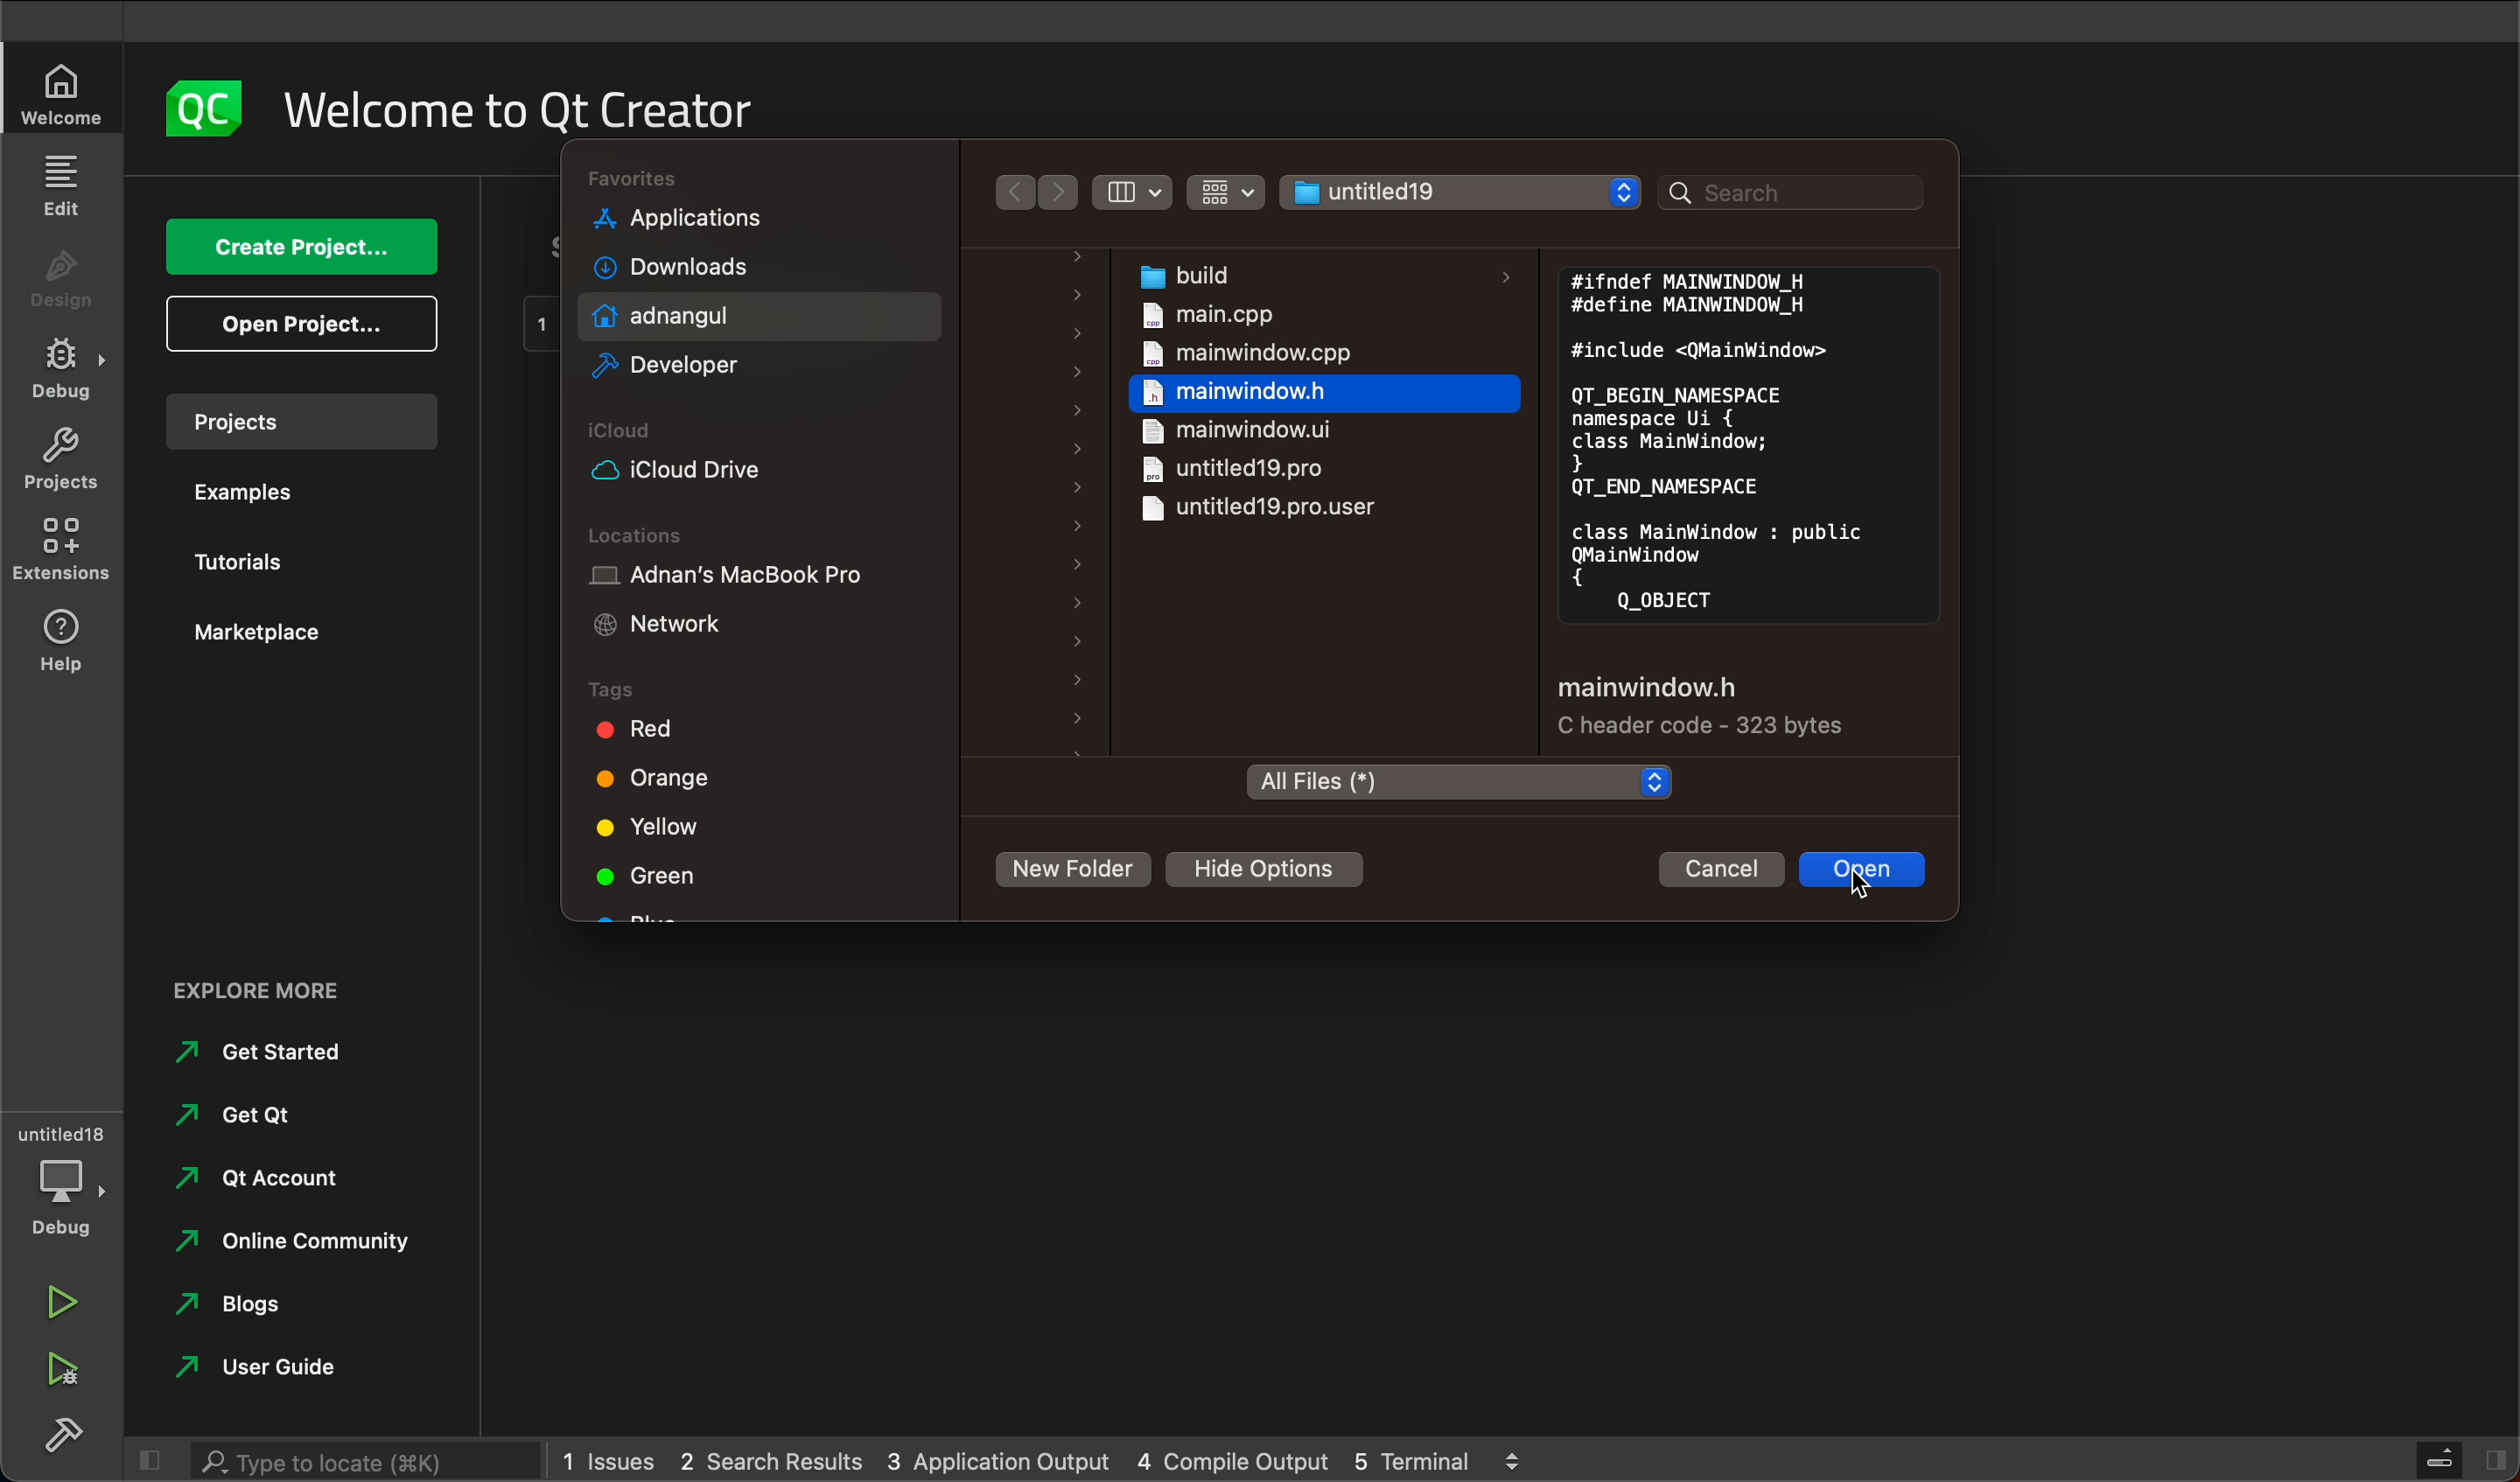 The height and width of the screenshot is (1482, 2520). Describe the element at coordinates (70, 1199) in the screenshot. I see `debug` at that location.